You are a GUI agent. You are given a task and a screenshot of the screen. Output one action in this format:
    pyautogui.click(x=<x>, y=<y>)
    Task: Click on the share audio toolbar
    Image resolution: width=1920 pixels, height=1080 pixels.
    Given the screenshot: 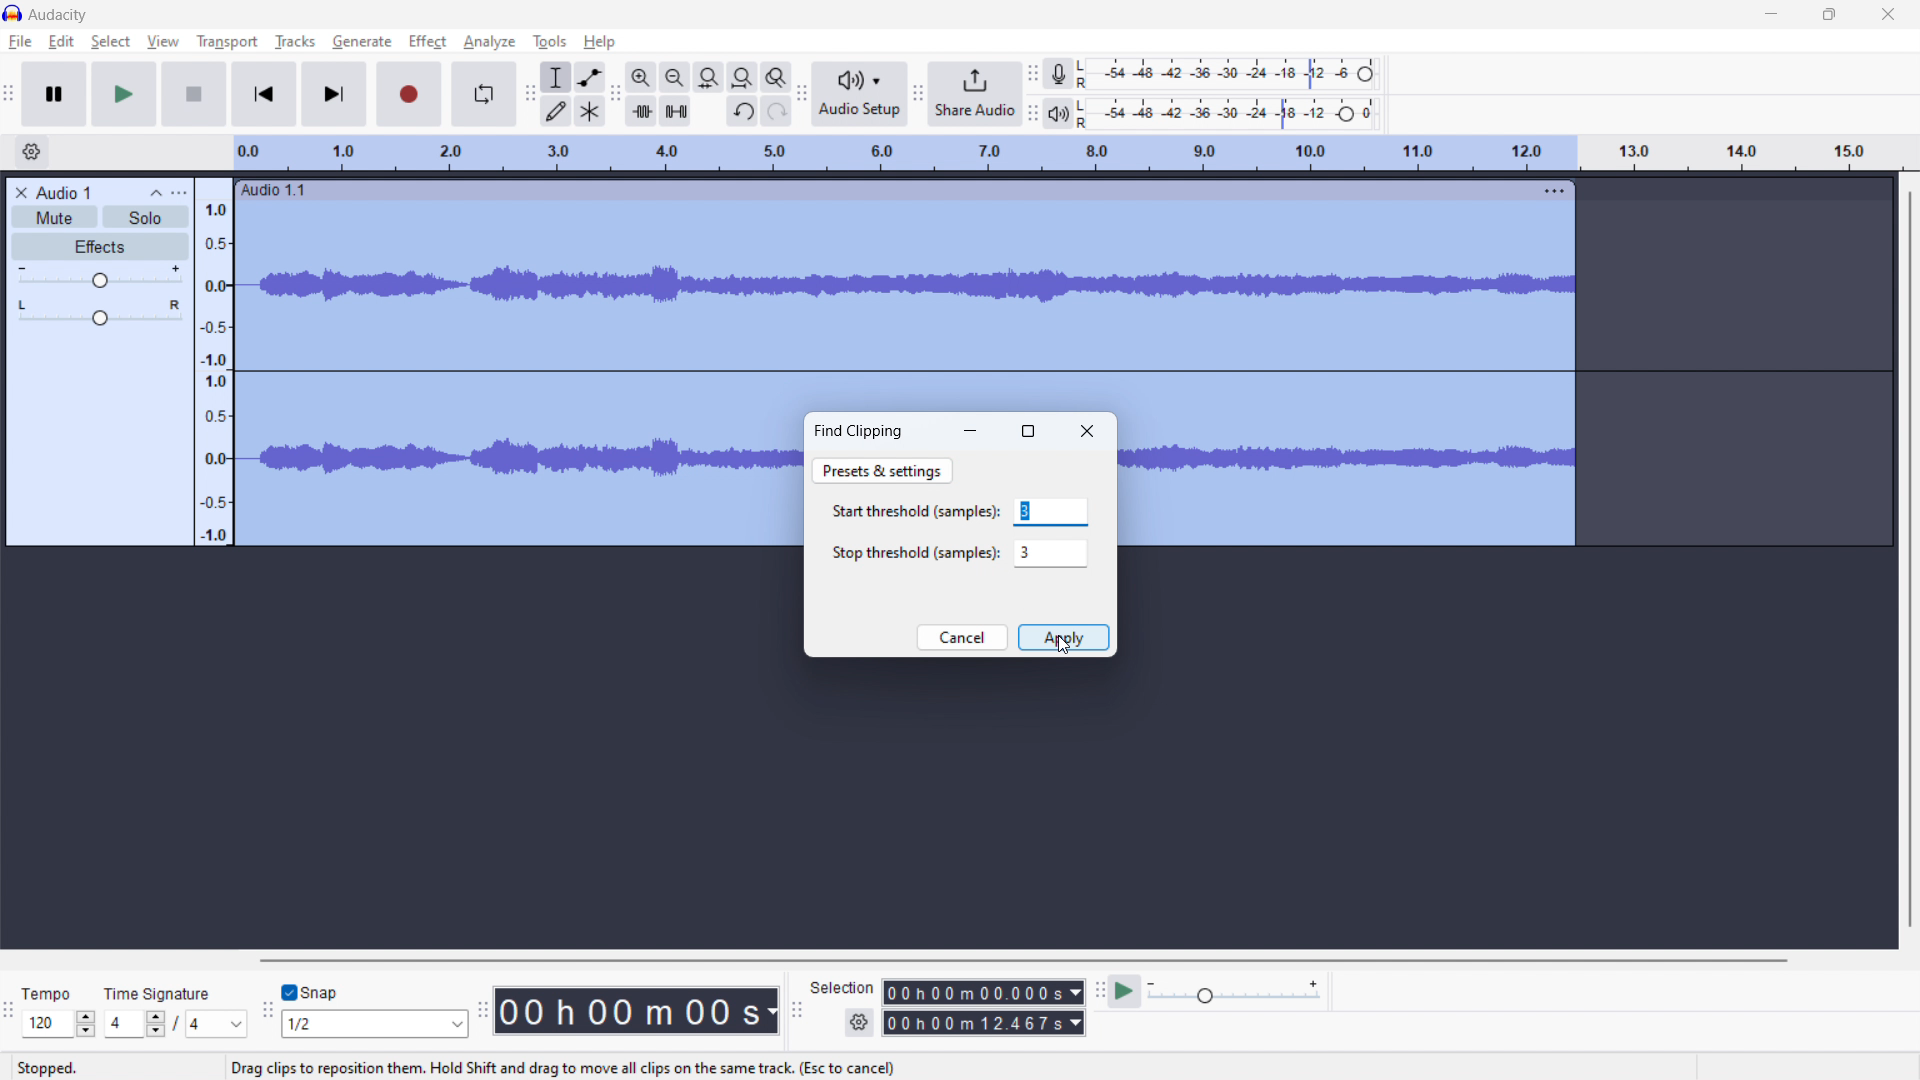 What is the action you would take?
    pyautogui.click(x=919, y=96)
    